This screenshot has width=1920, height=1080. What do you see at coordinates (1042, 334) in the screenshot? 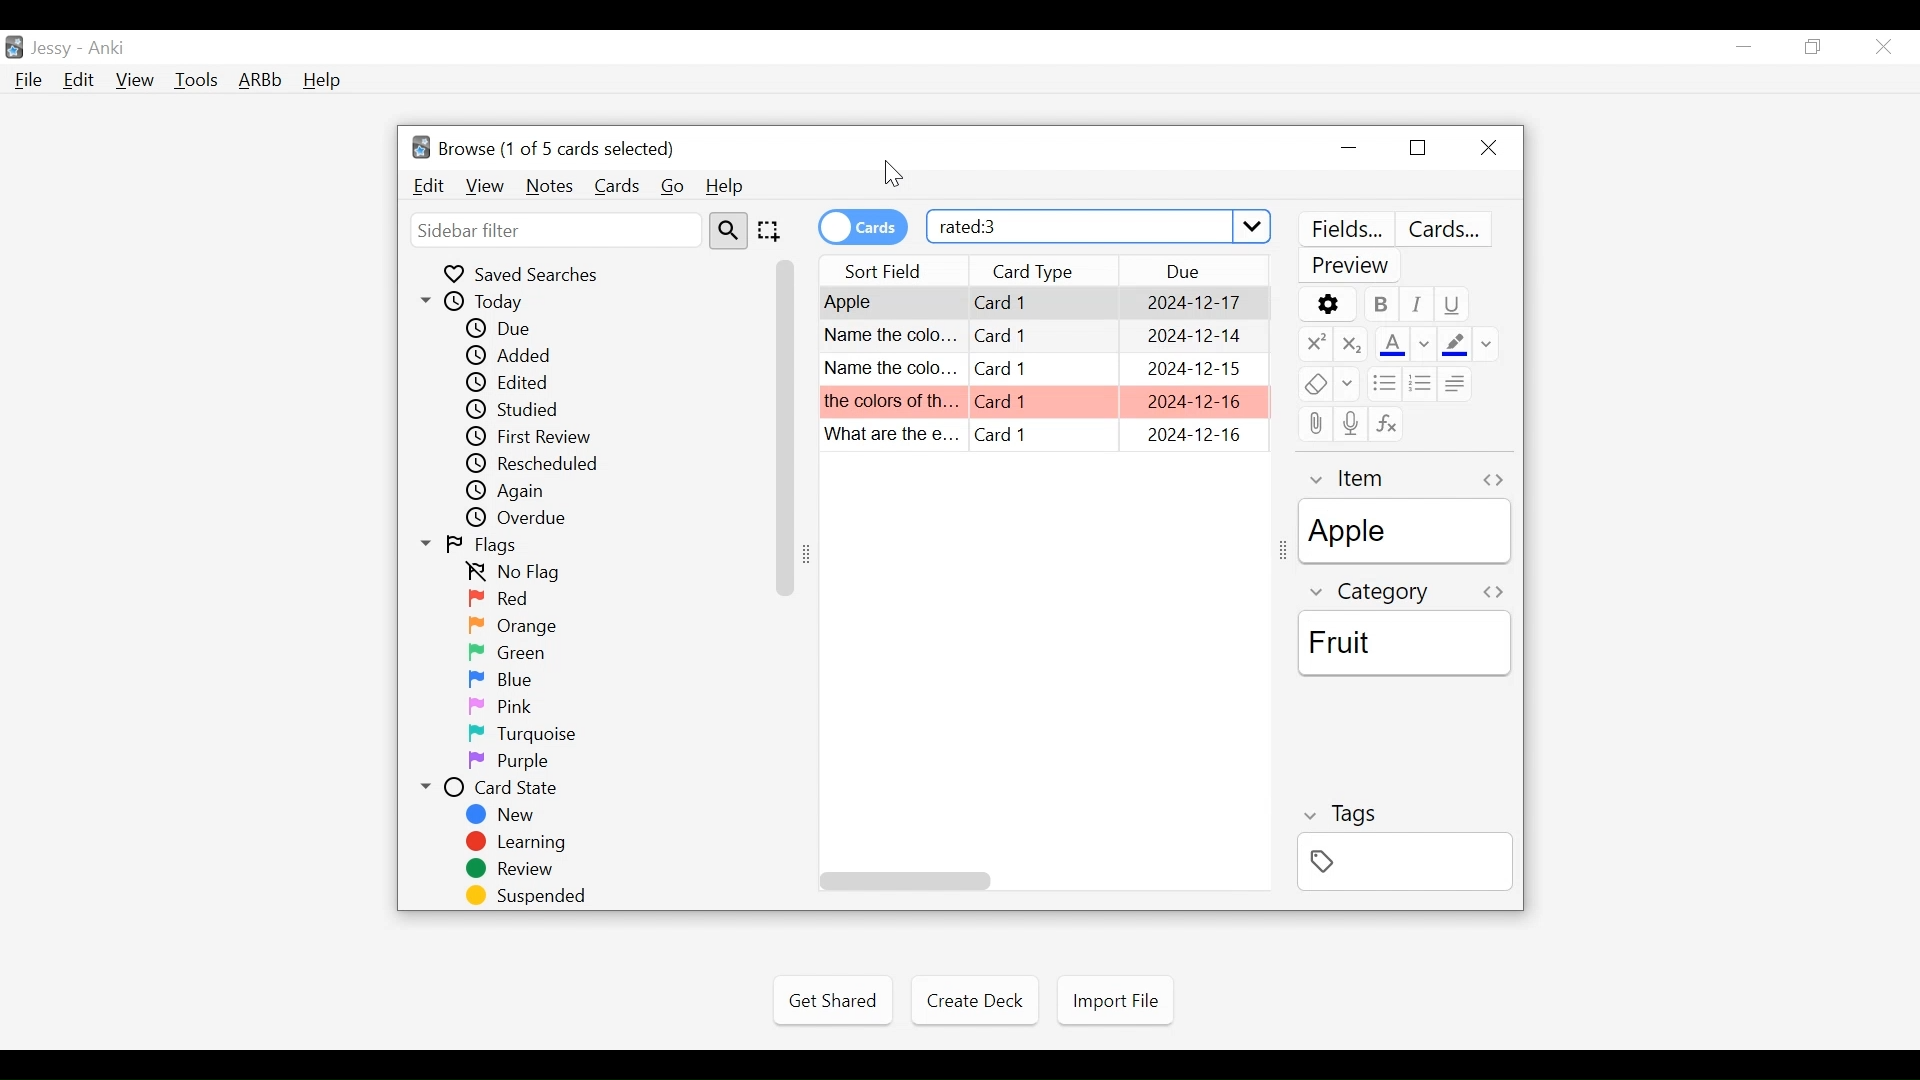
I see `Card Type` at bounding box center [1042, 334].